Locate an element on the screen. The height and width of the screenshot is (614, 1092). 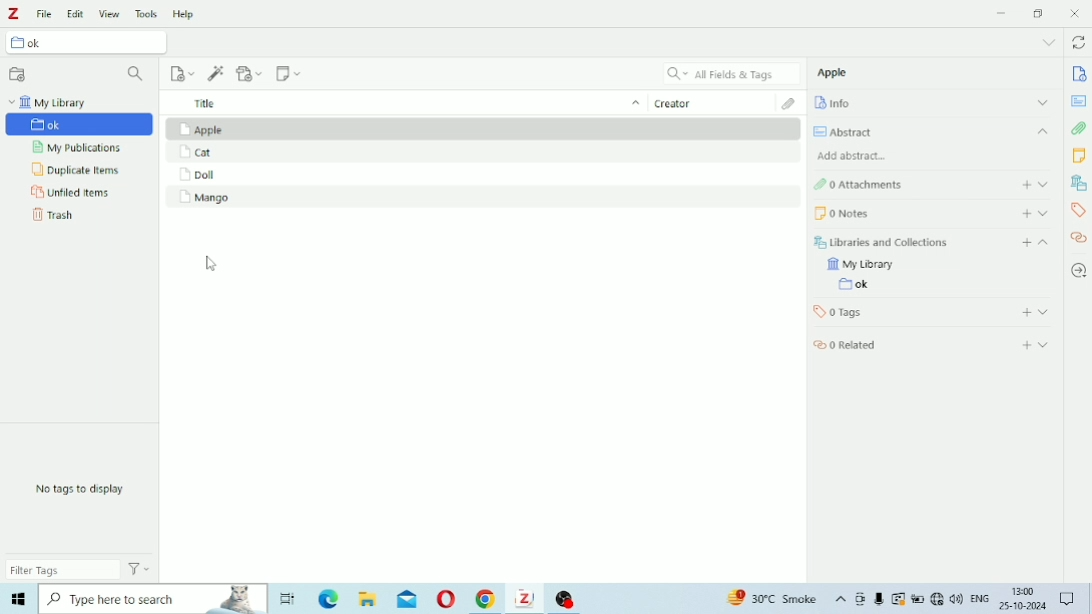
File is located at coordinates (44, 14).